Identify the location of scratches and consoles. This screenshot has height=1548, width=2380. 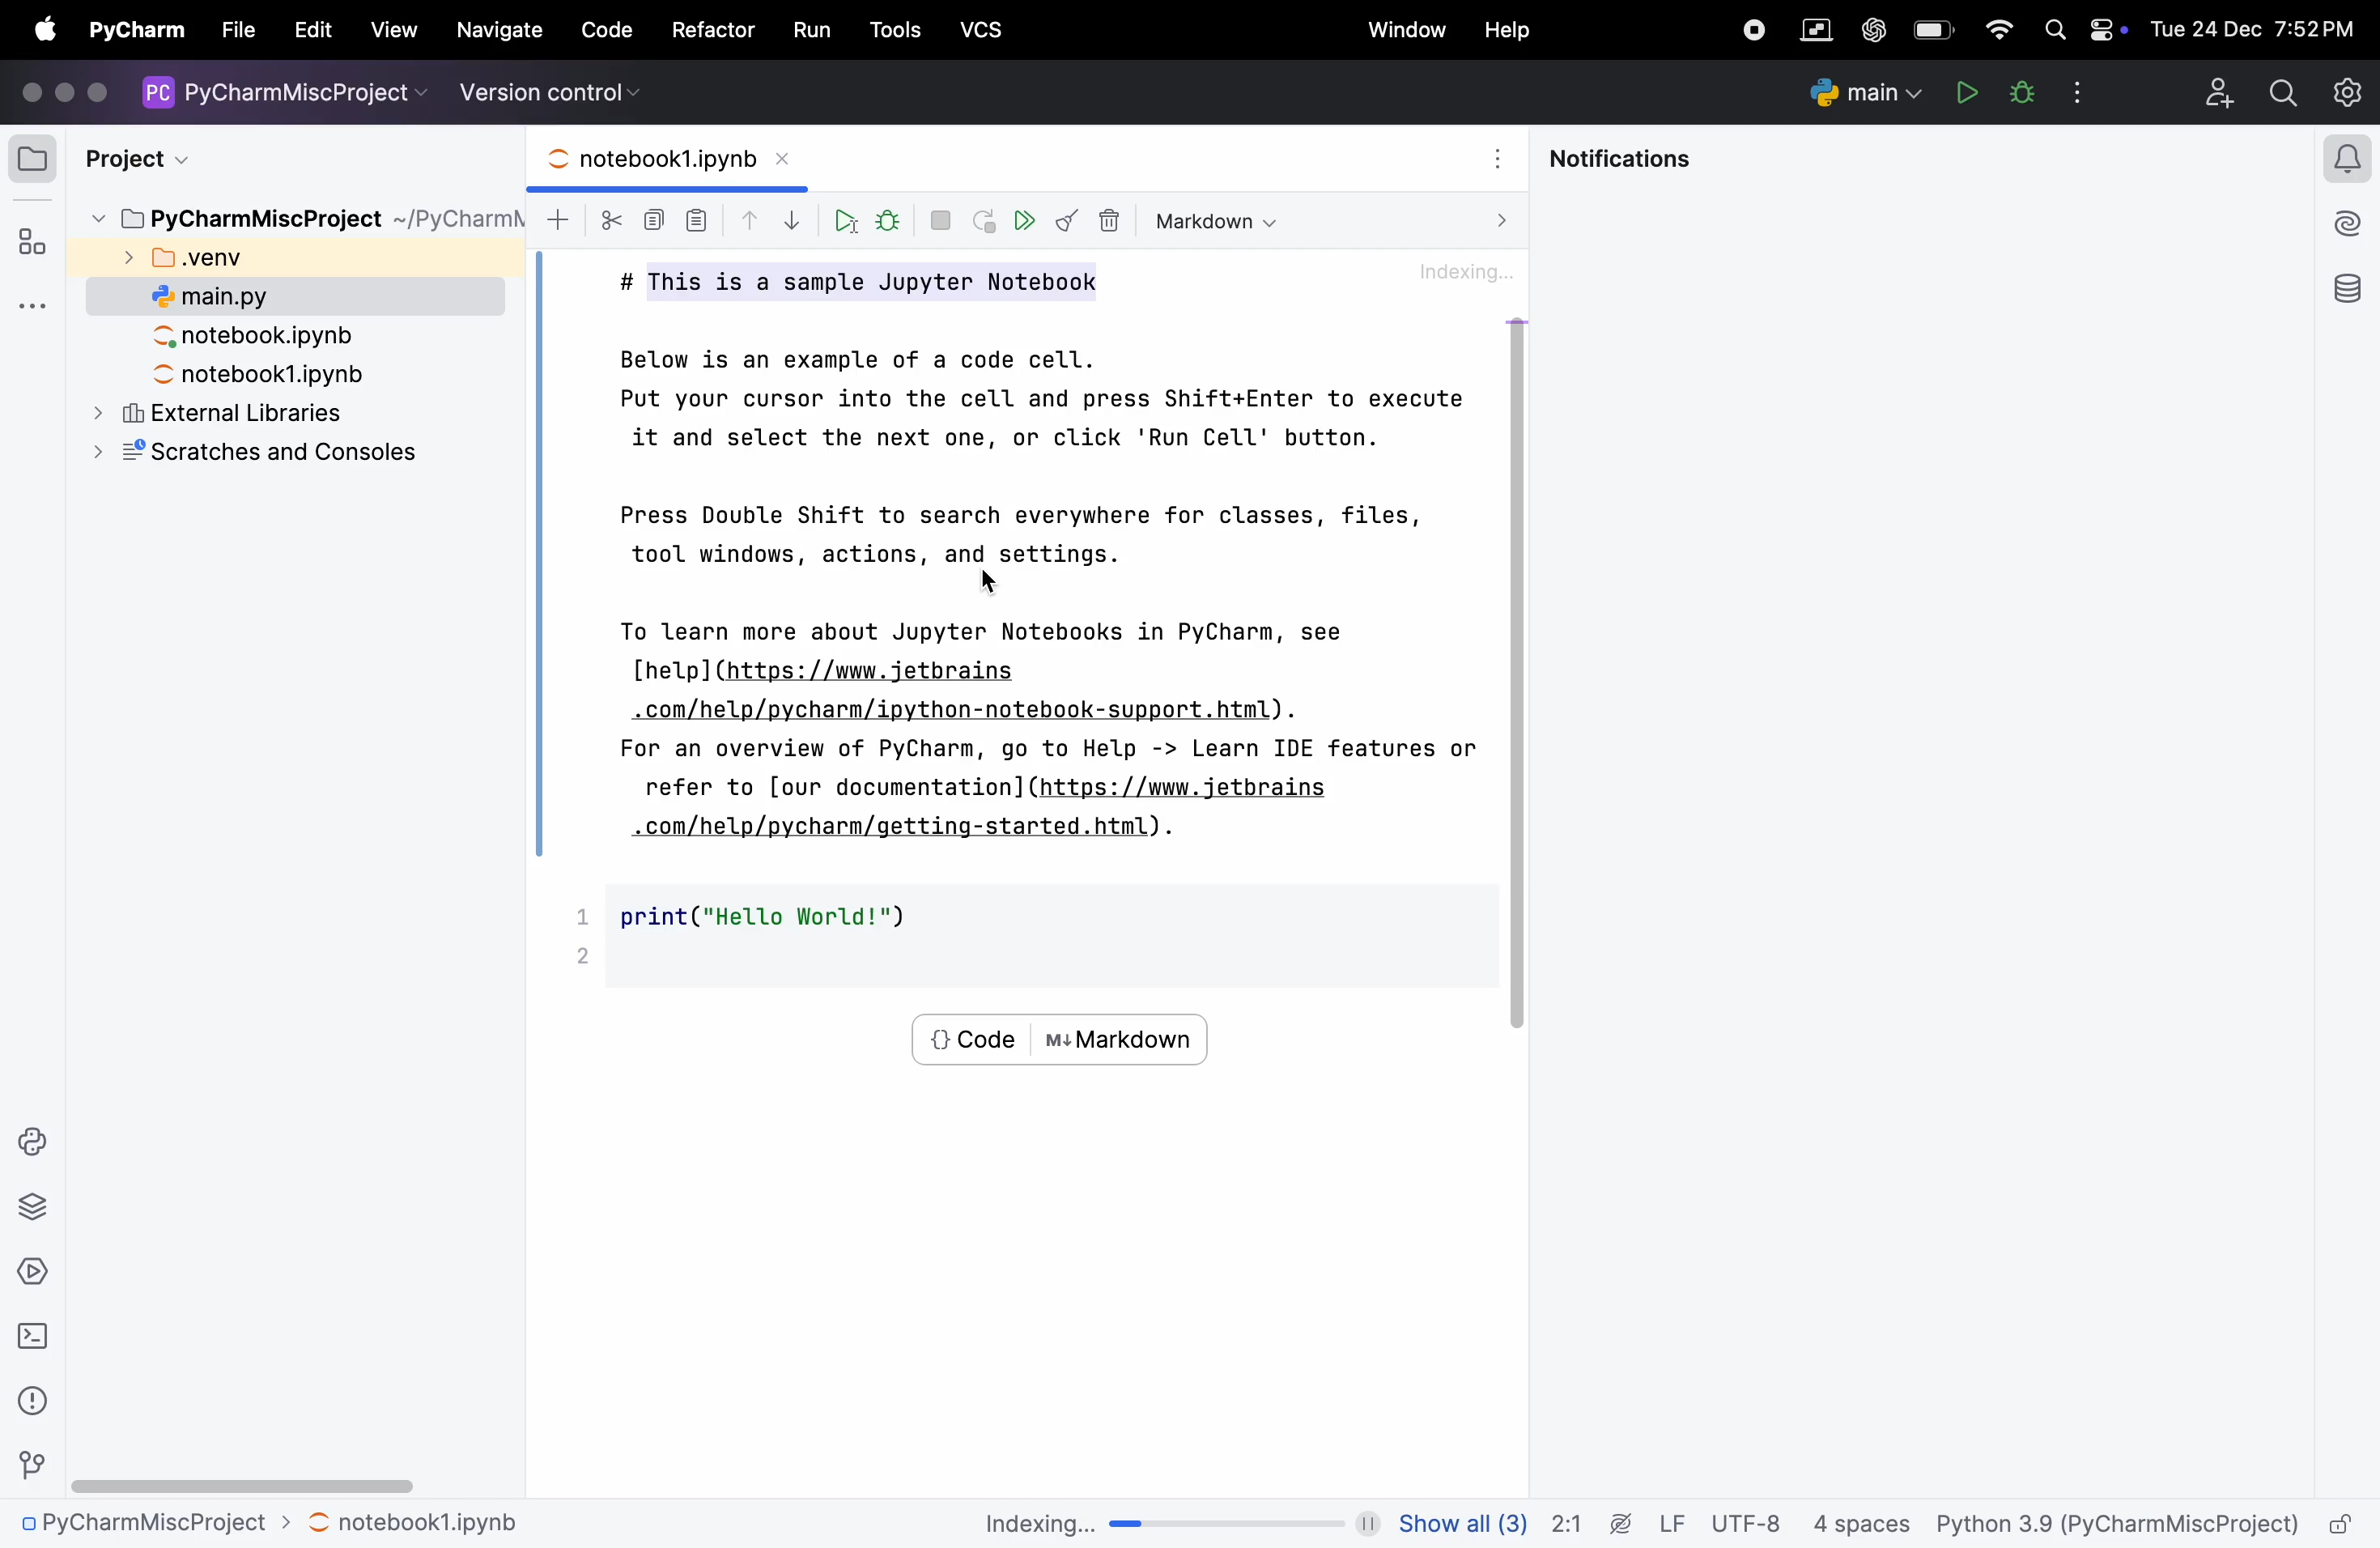
(298, 452).